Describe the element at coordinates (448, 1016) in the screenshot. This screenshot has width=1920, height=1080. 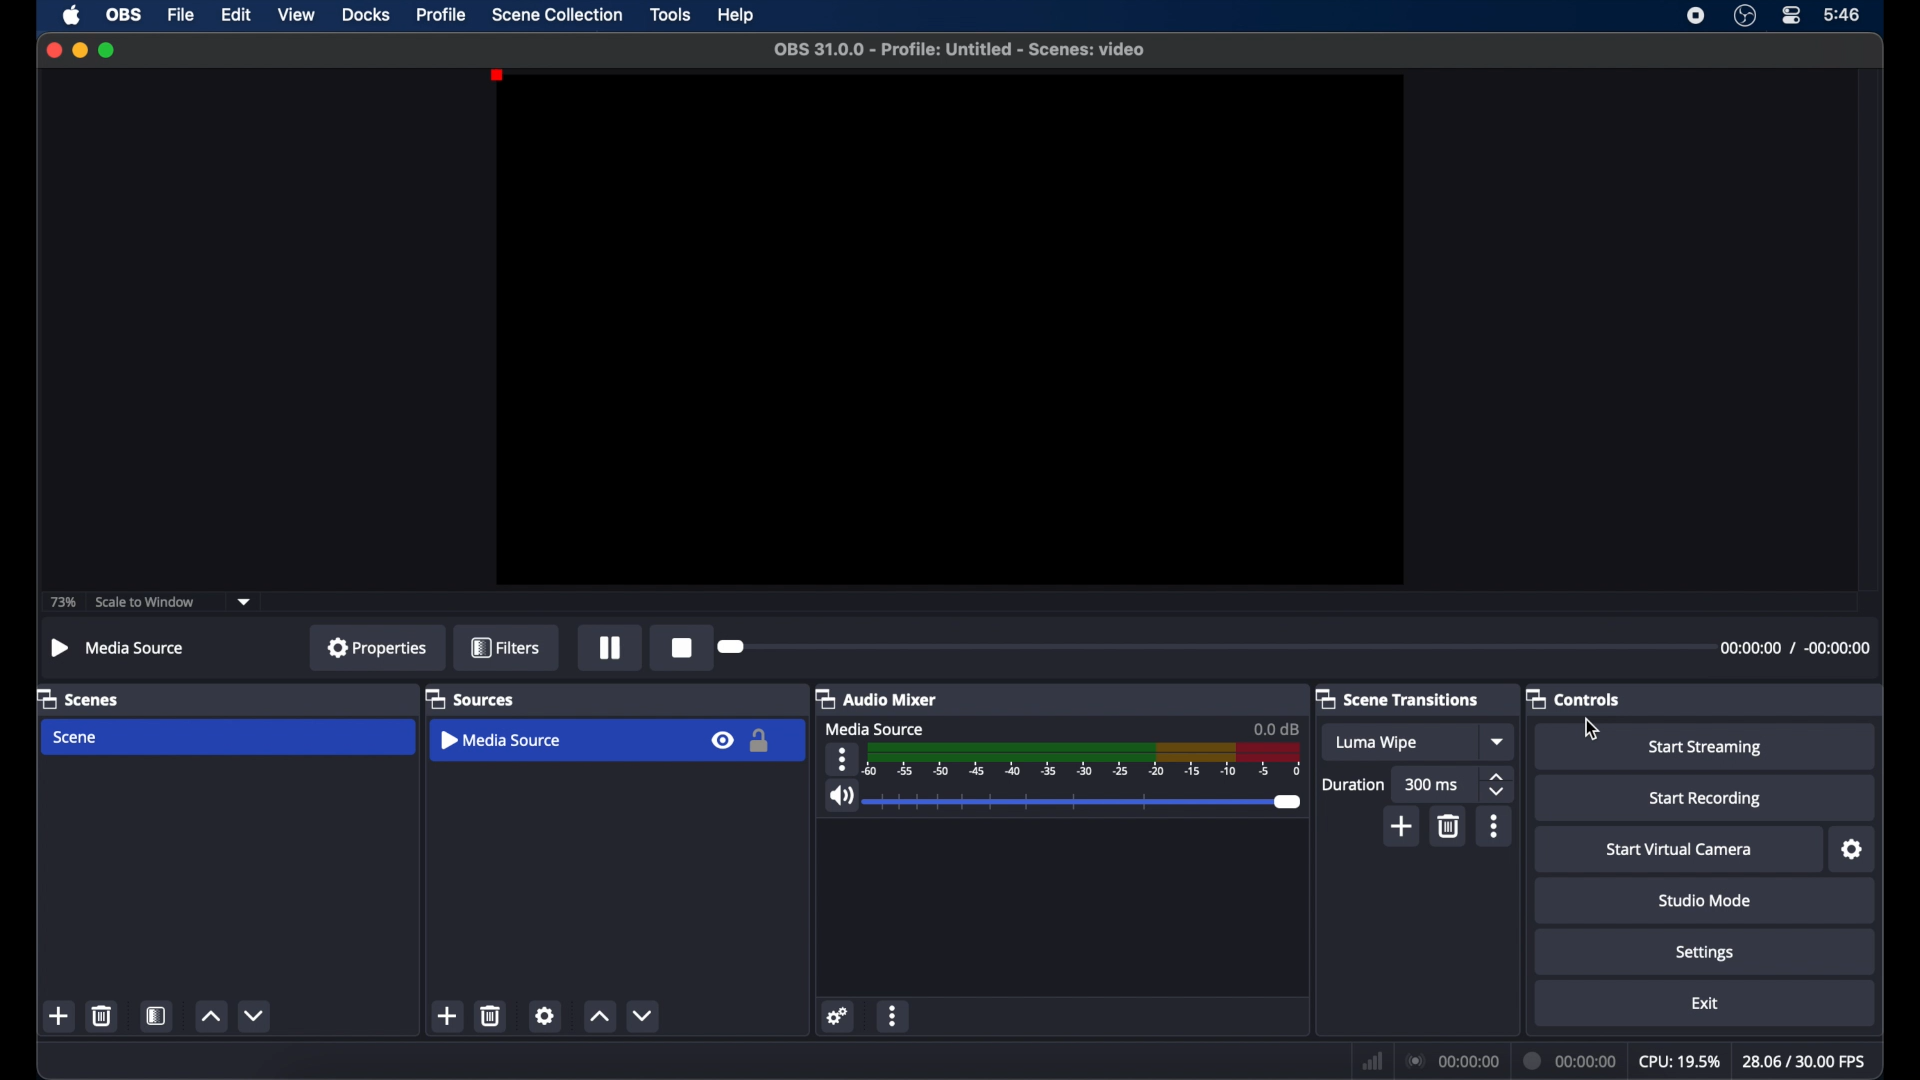
I see `add` at that location.